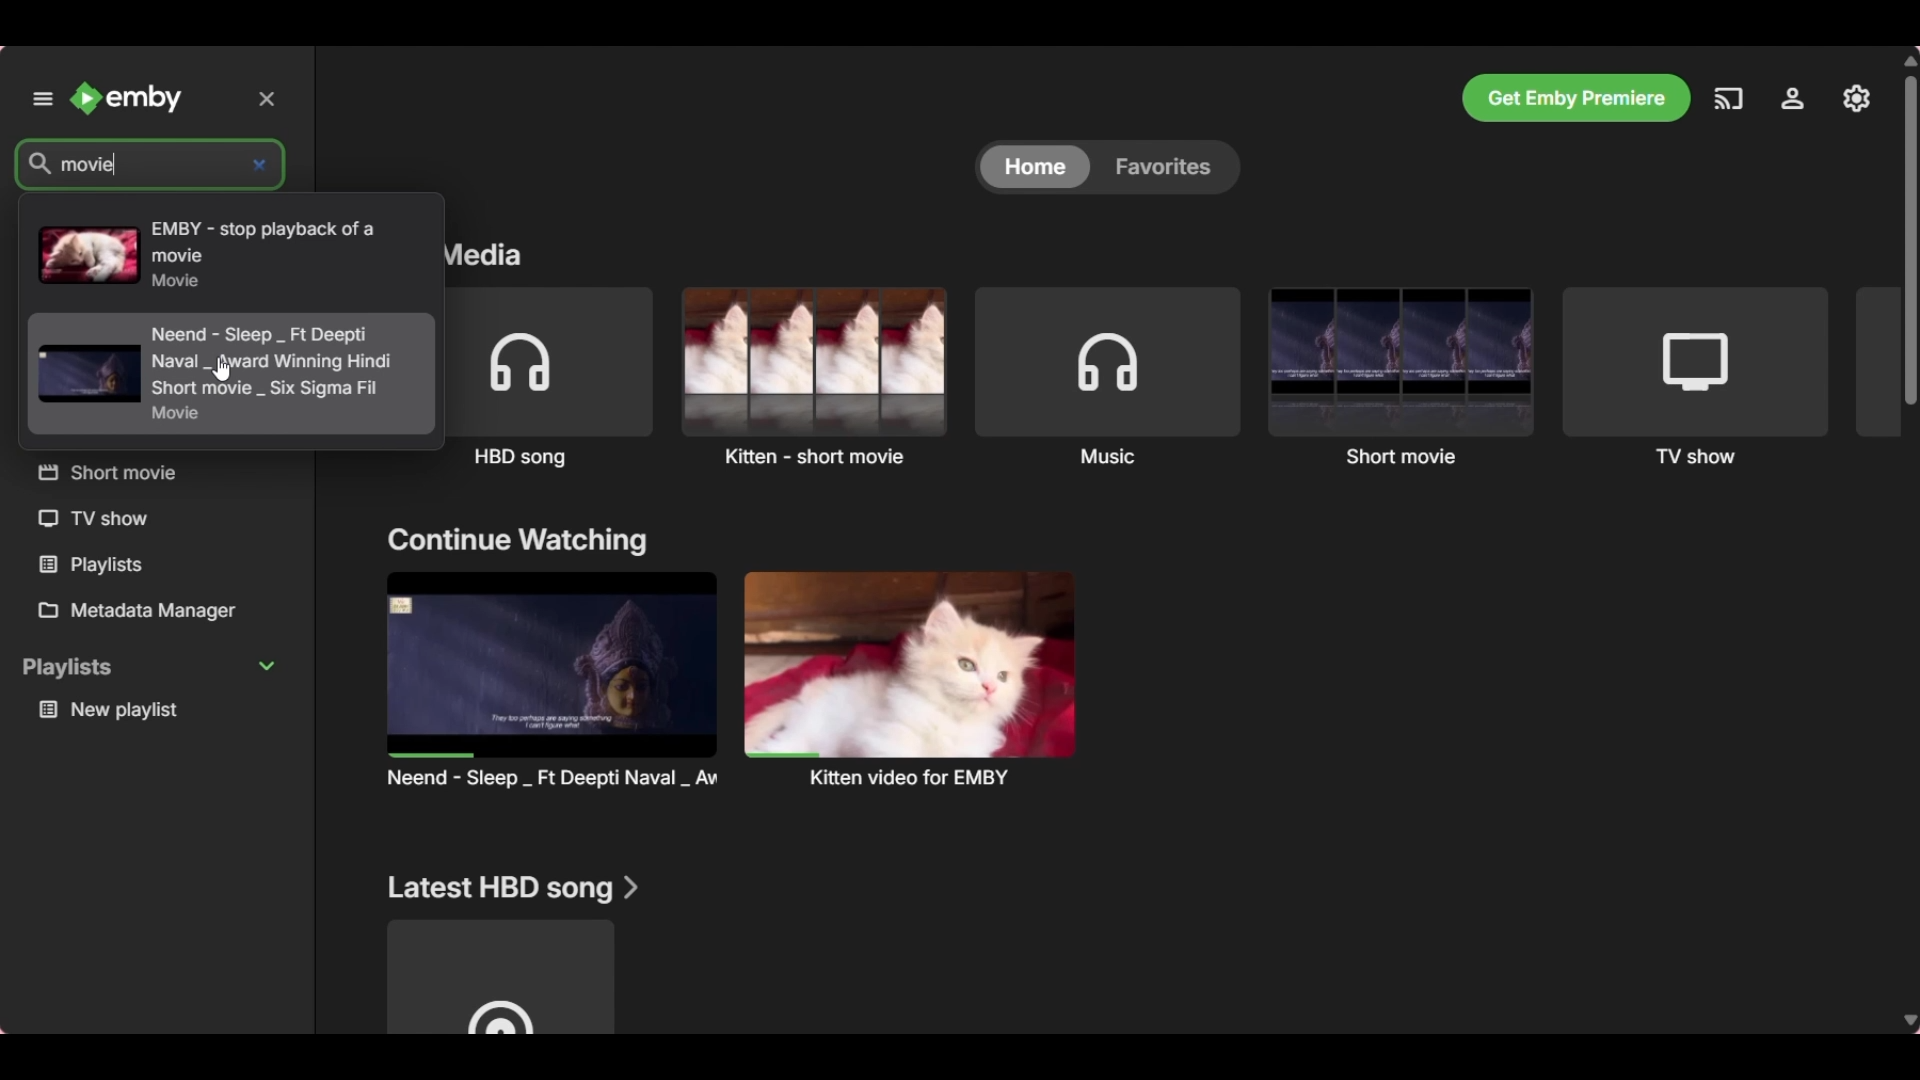 The image size is (1920, 1080). I want to click on HBD song, so click(556, 376).